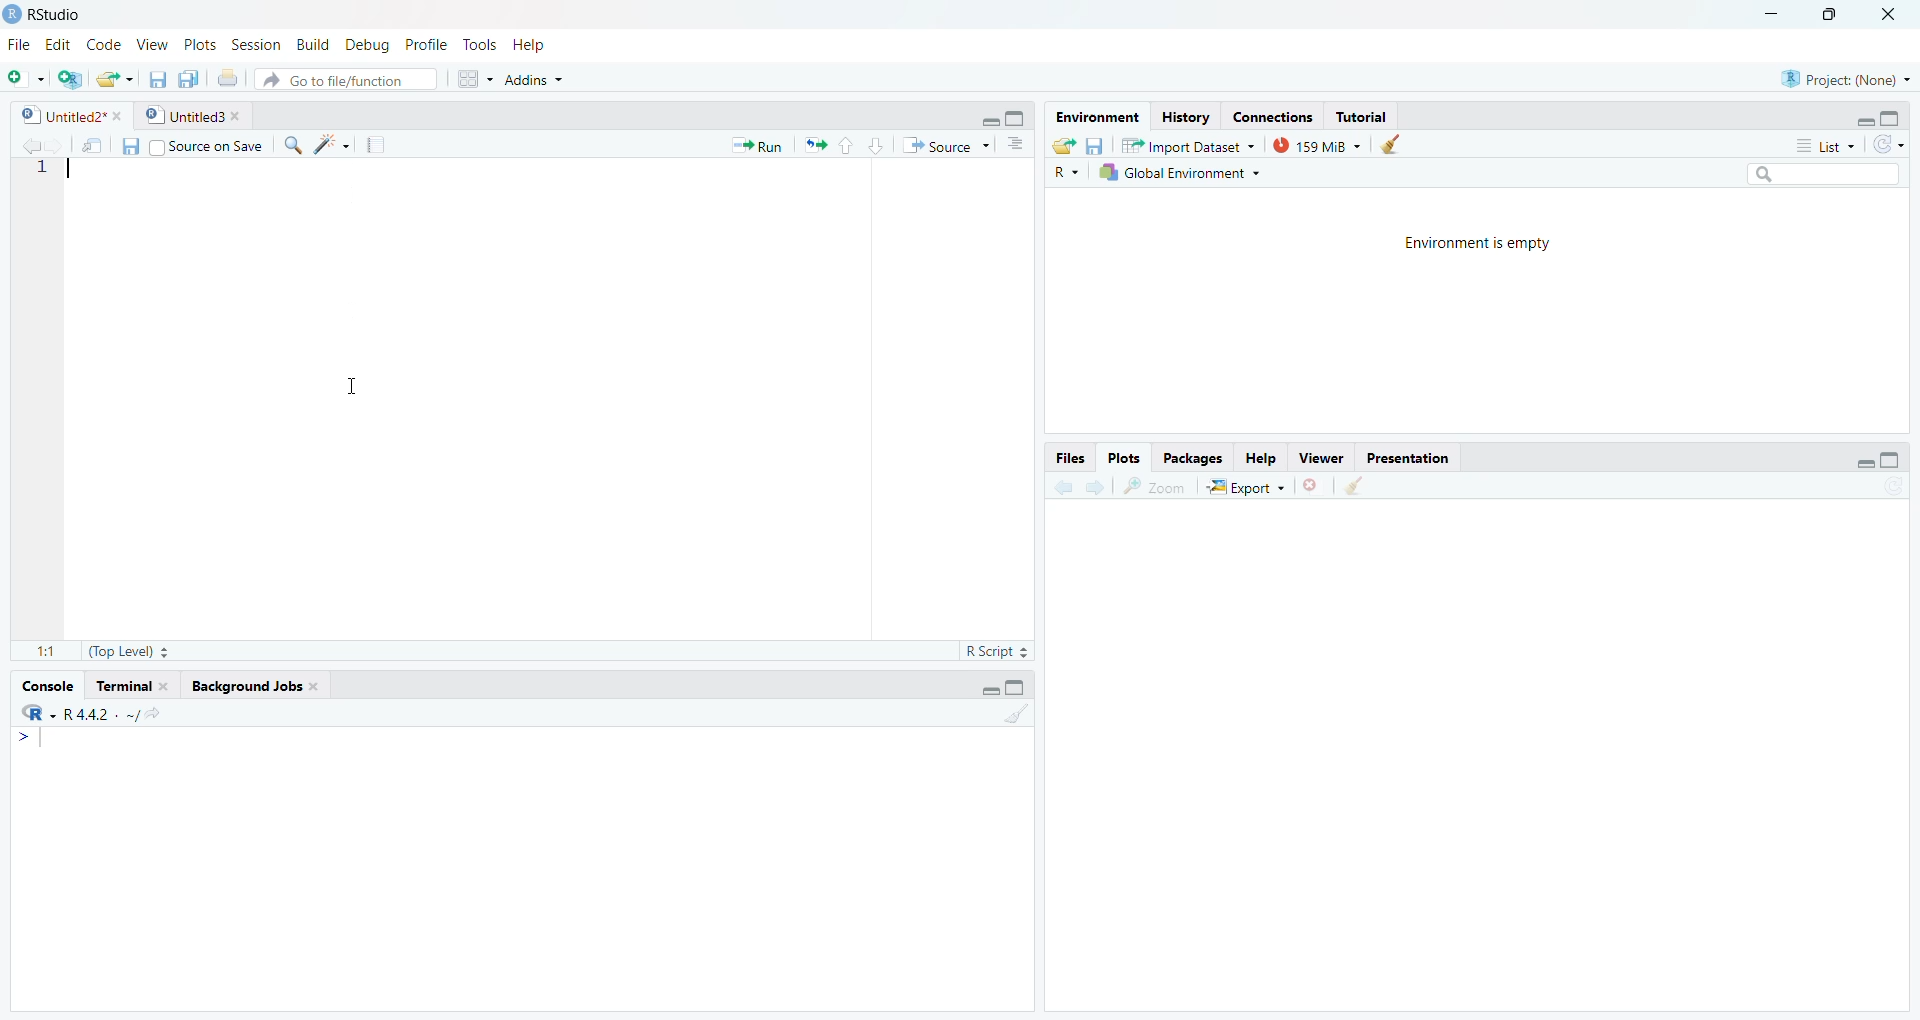  I want to click on clean, so click(1388, 144).